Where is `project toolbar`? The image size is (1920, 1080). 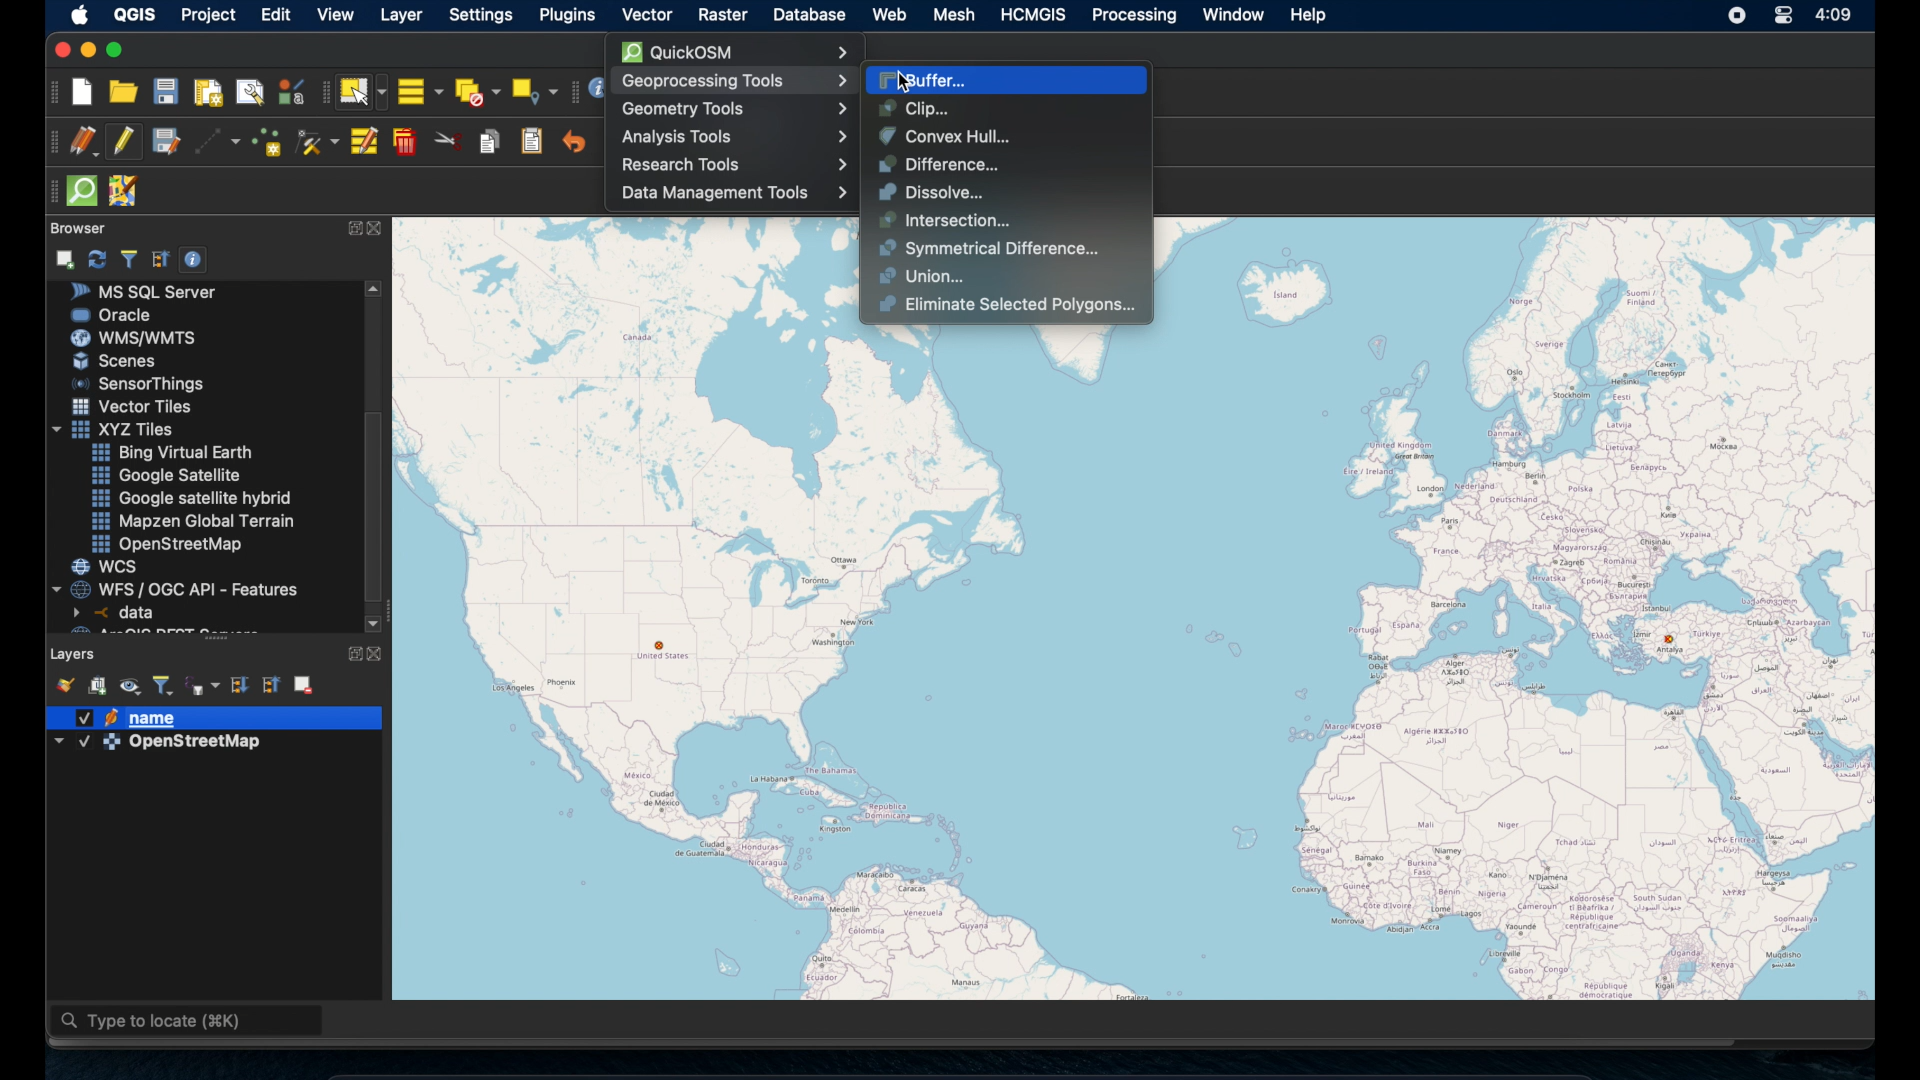
project toolbar is located at coordinates (52, 92).